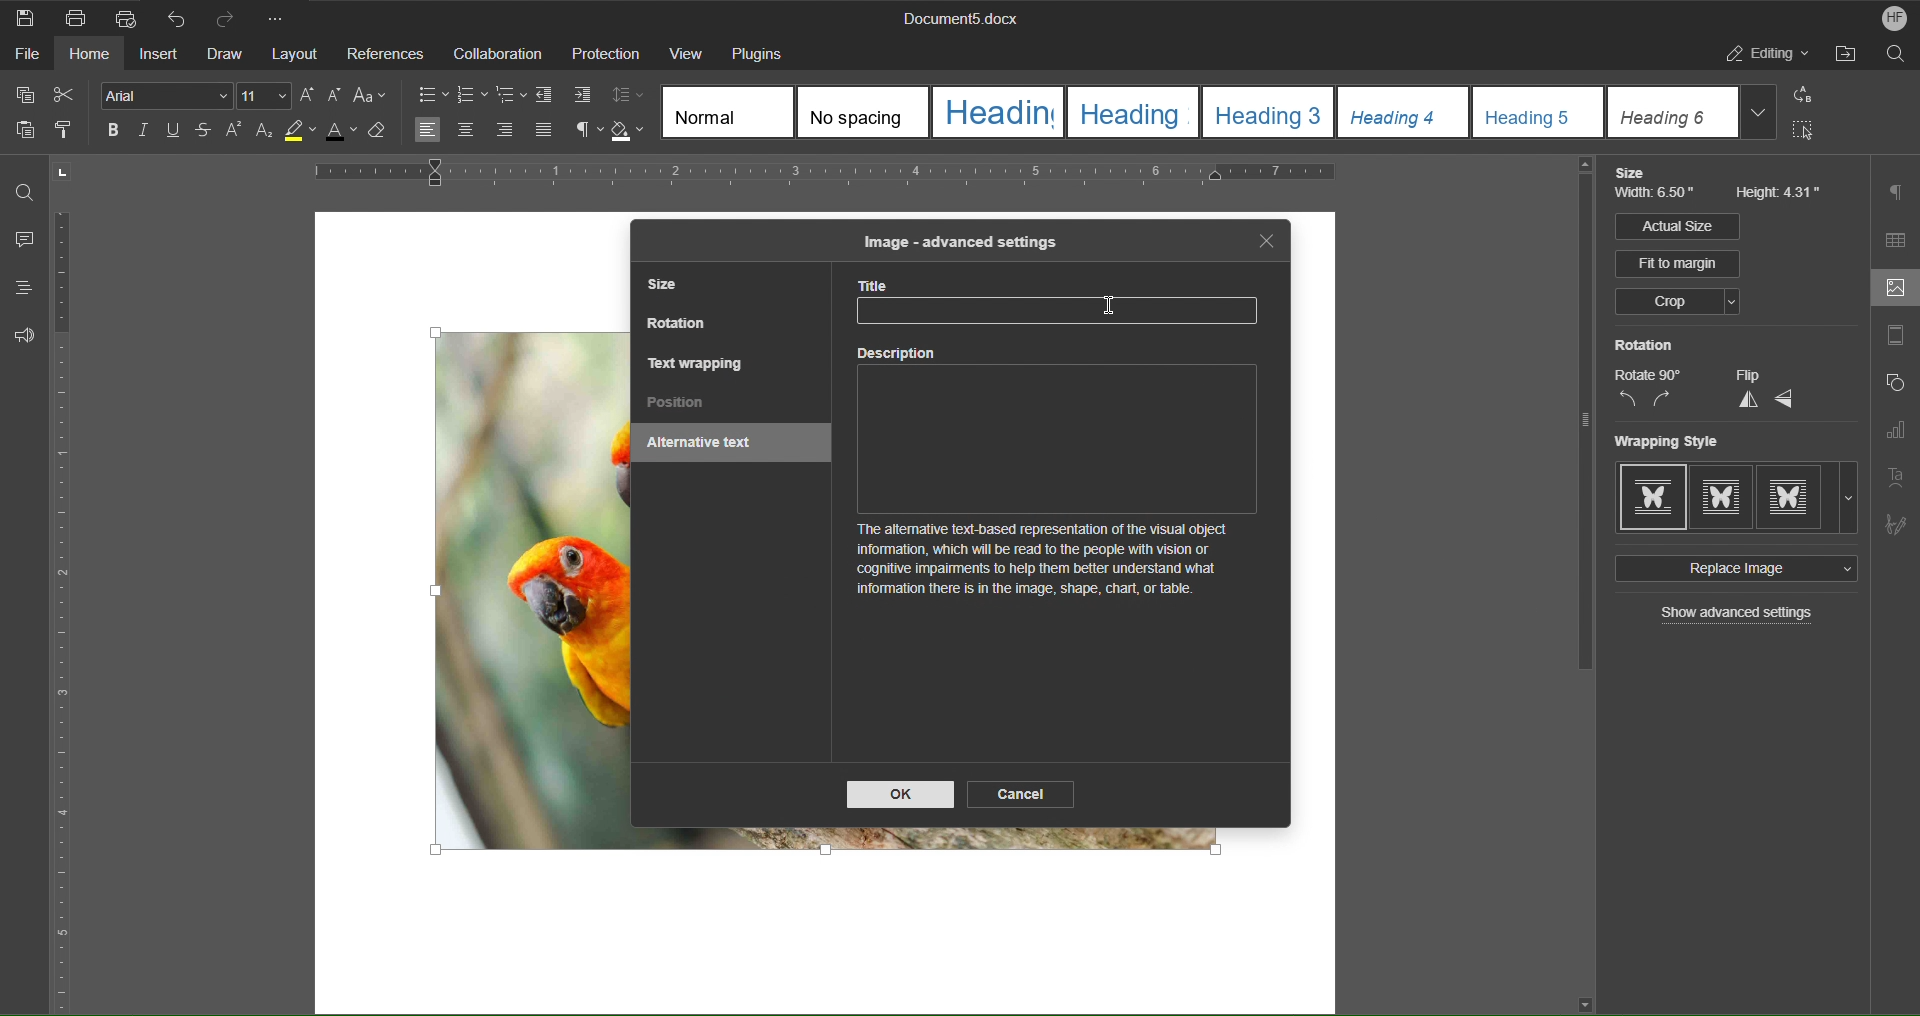 This screenshot has height=1016, width=1920. I want to click on Headings, so click(17, 288).